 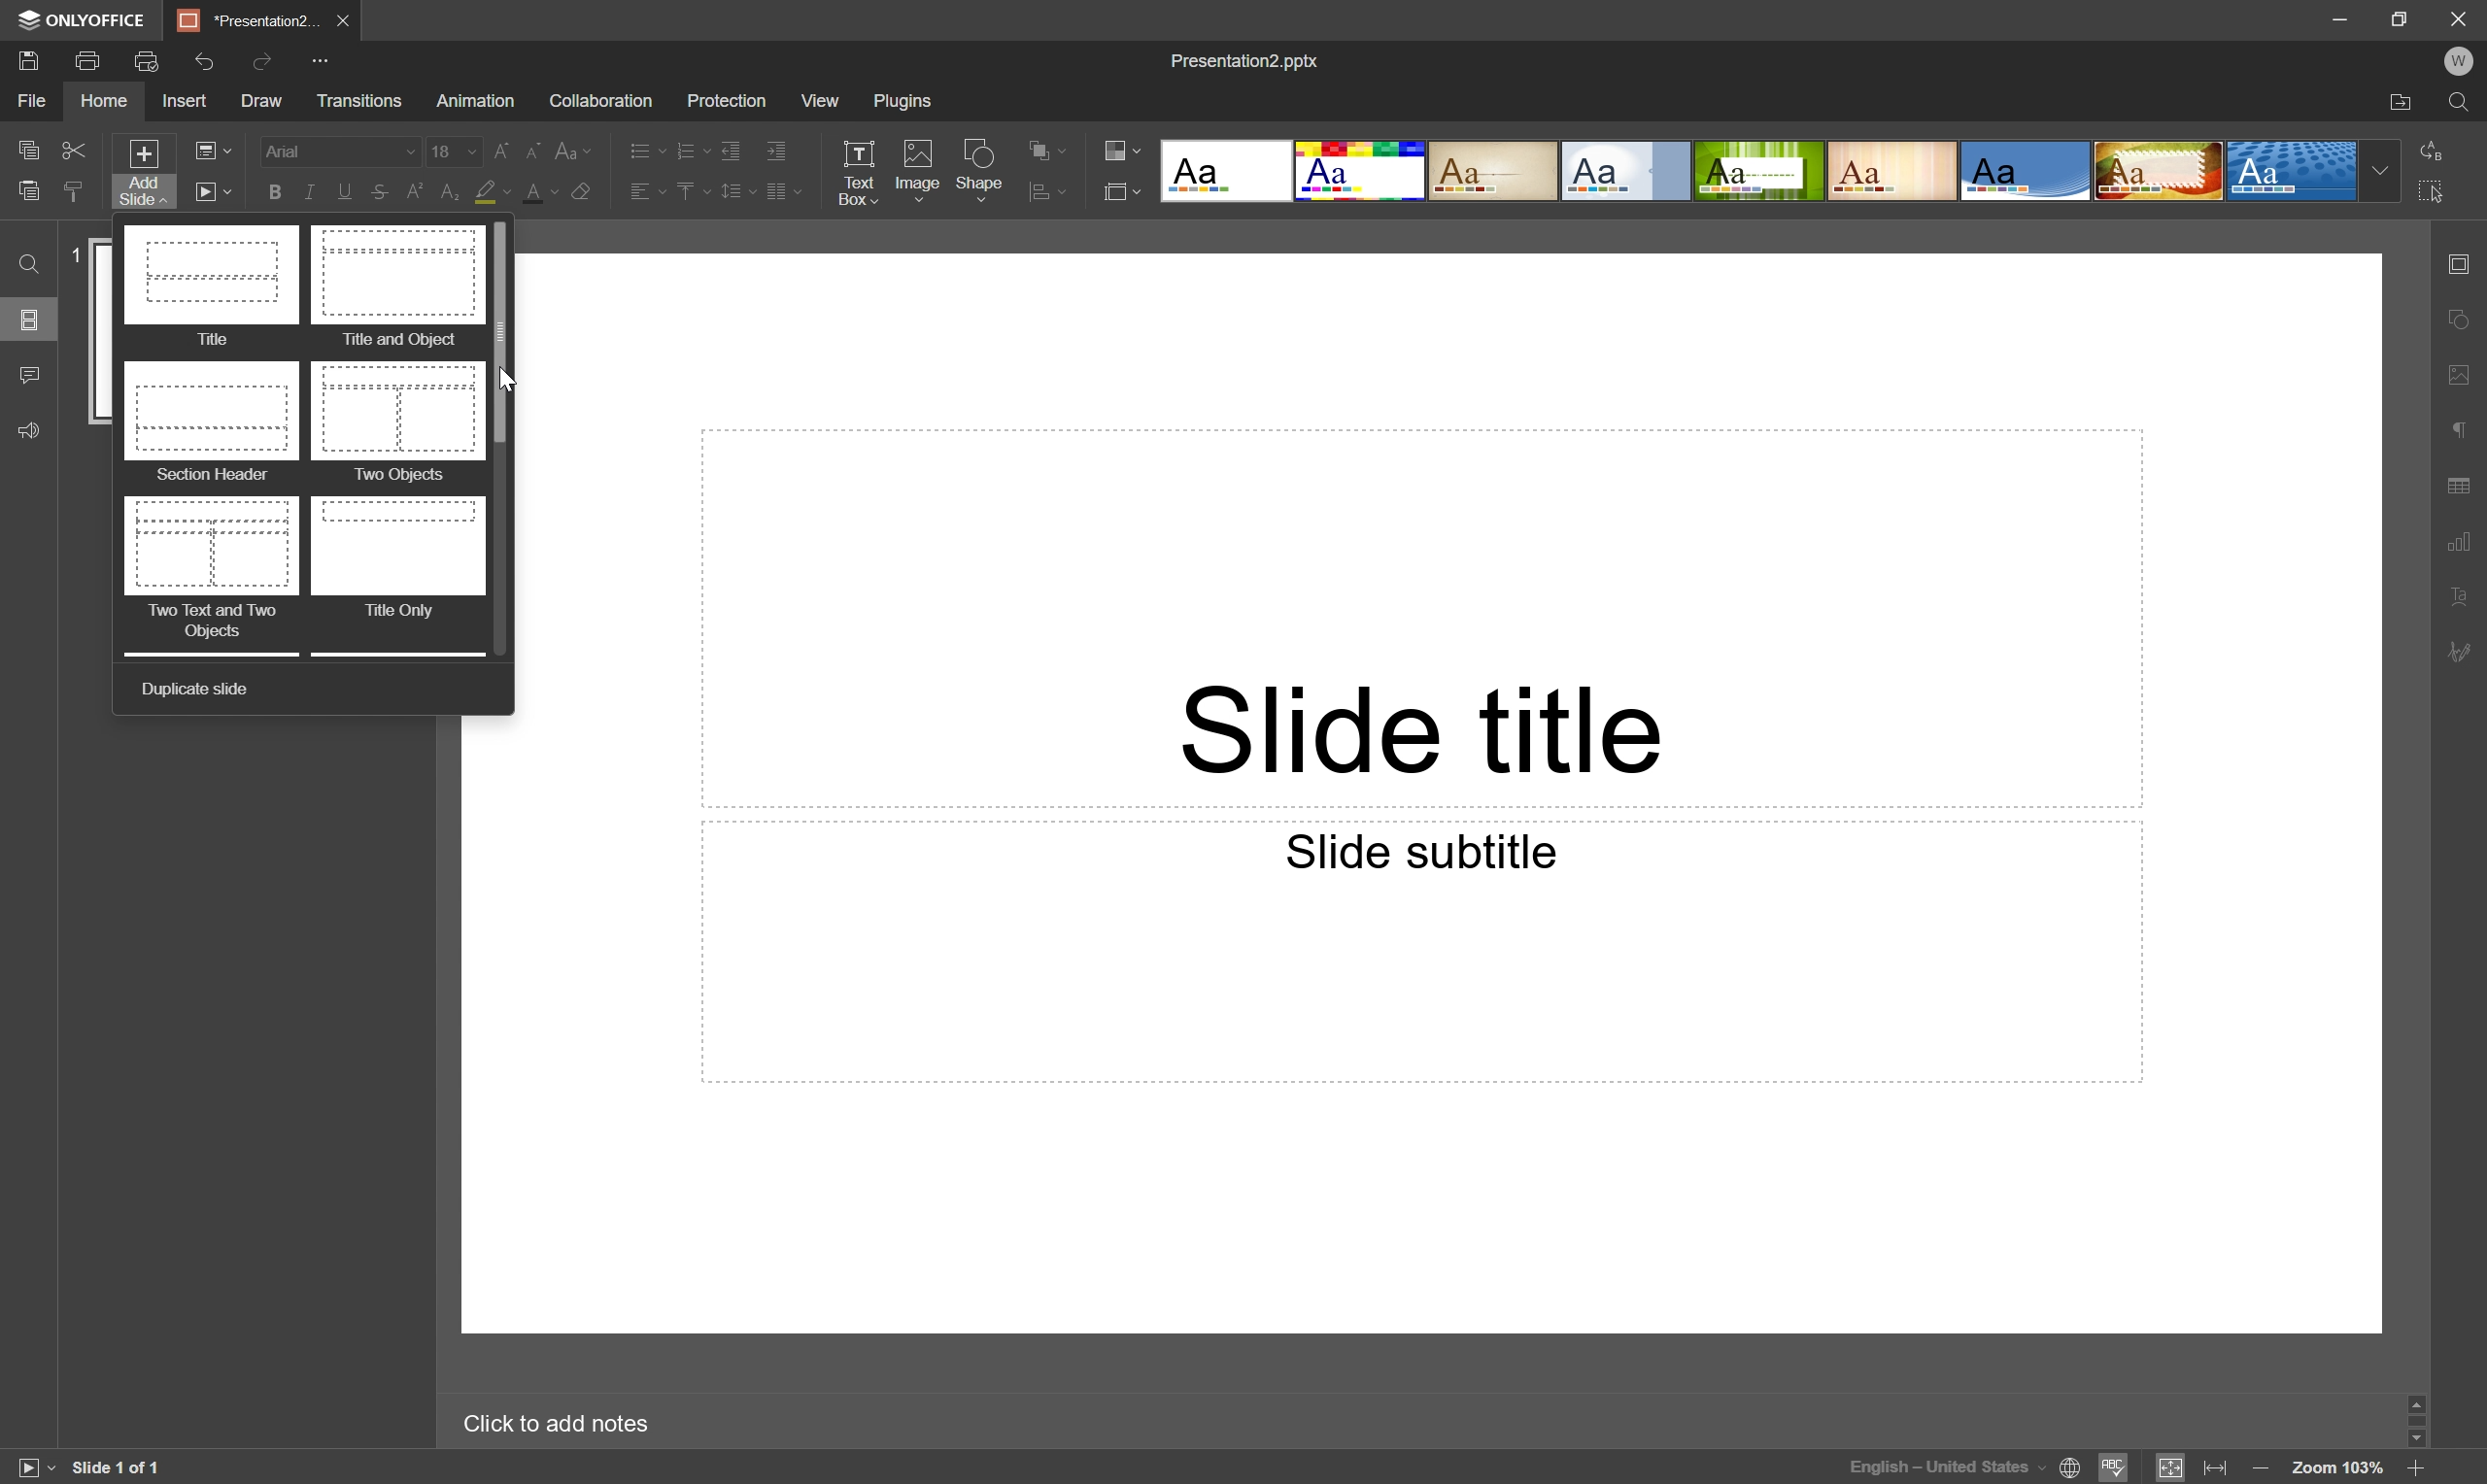 I want to click on Highlight color, so click(x=494, y=192).